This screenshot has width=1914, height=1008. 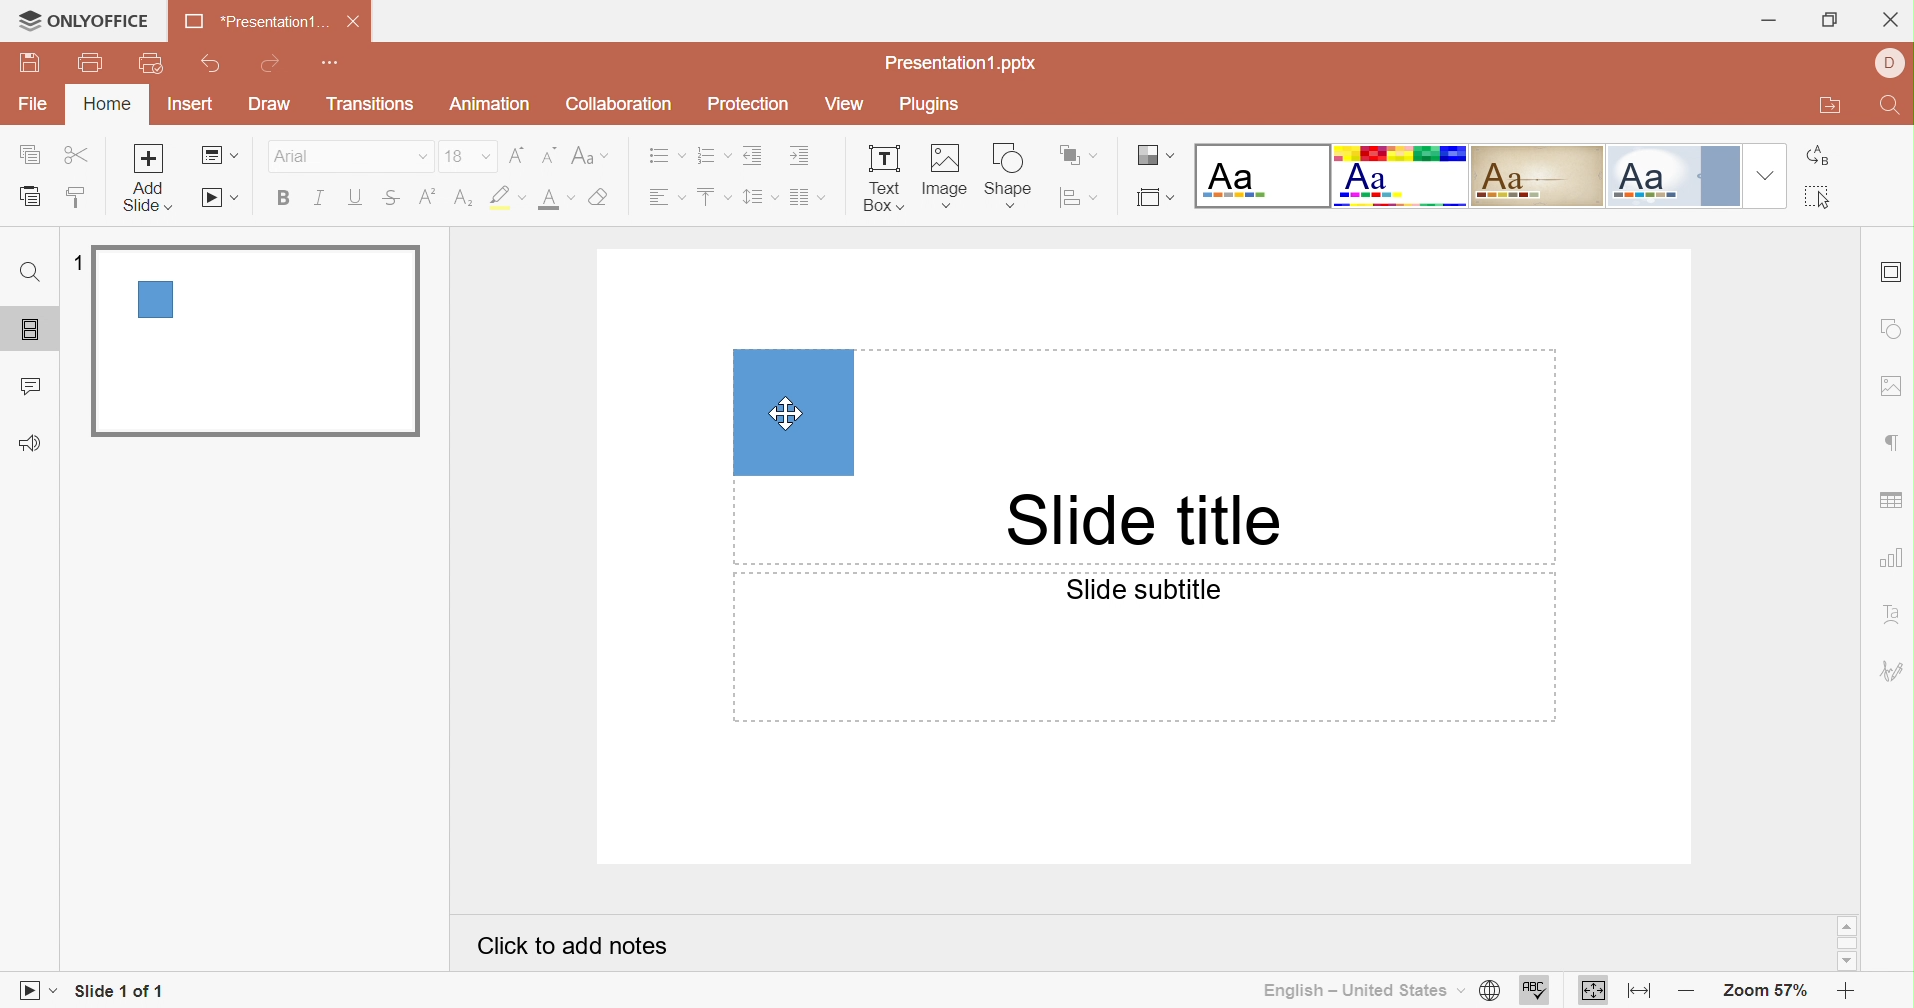 What do you see at coordinates (1832, 24) in the screenshot?
I see `Restore down` at bounding box center [1832, 24].